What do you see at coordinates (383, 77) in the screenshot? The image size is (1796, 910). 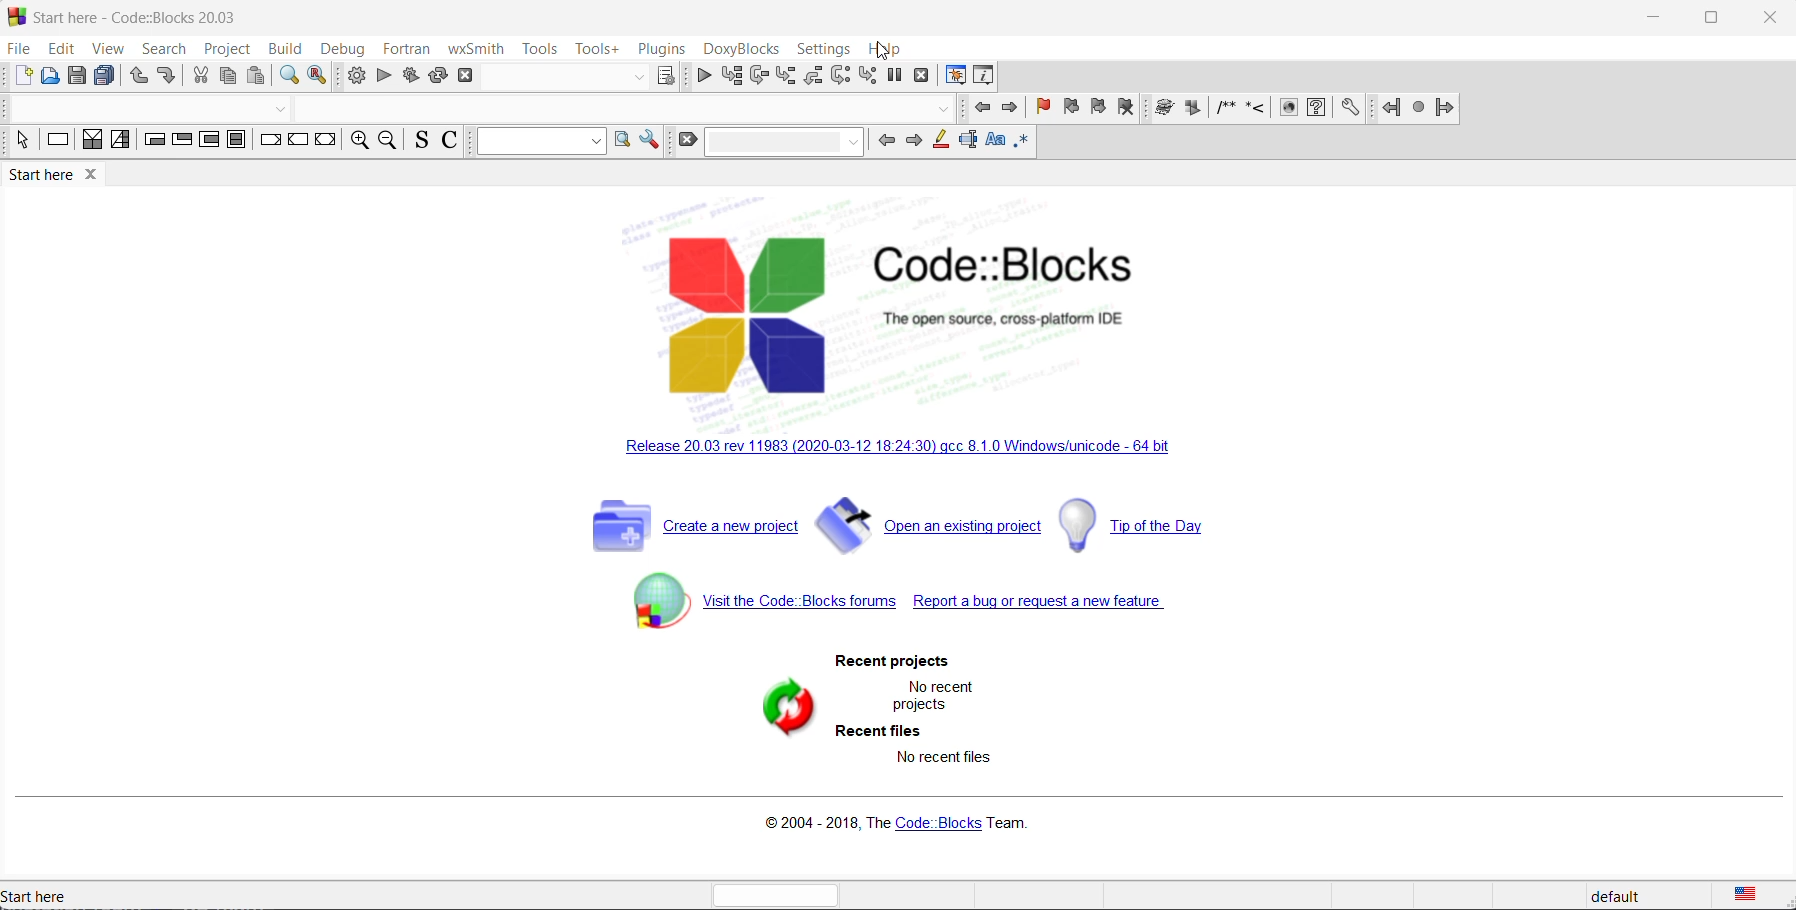 I see `run` at bounding box center [383, 77].